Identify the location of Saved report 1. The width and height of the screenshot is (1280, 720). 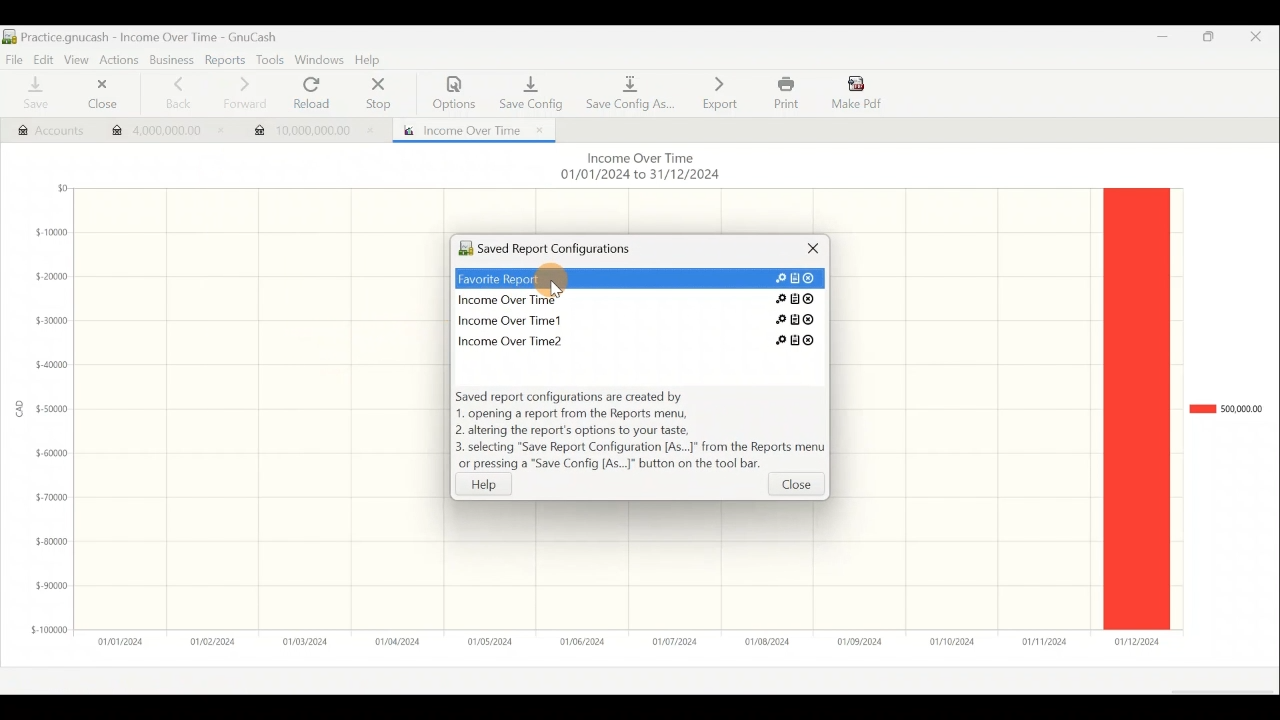
(642, 278).